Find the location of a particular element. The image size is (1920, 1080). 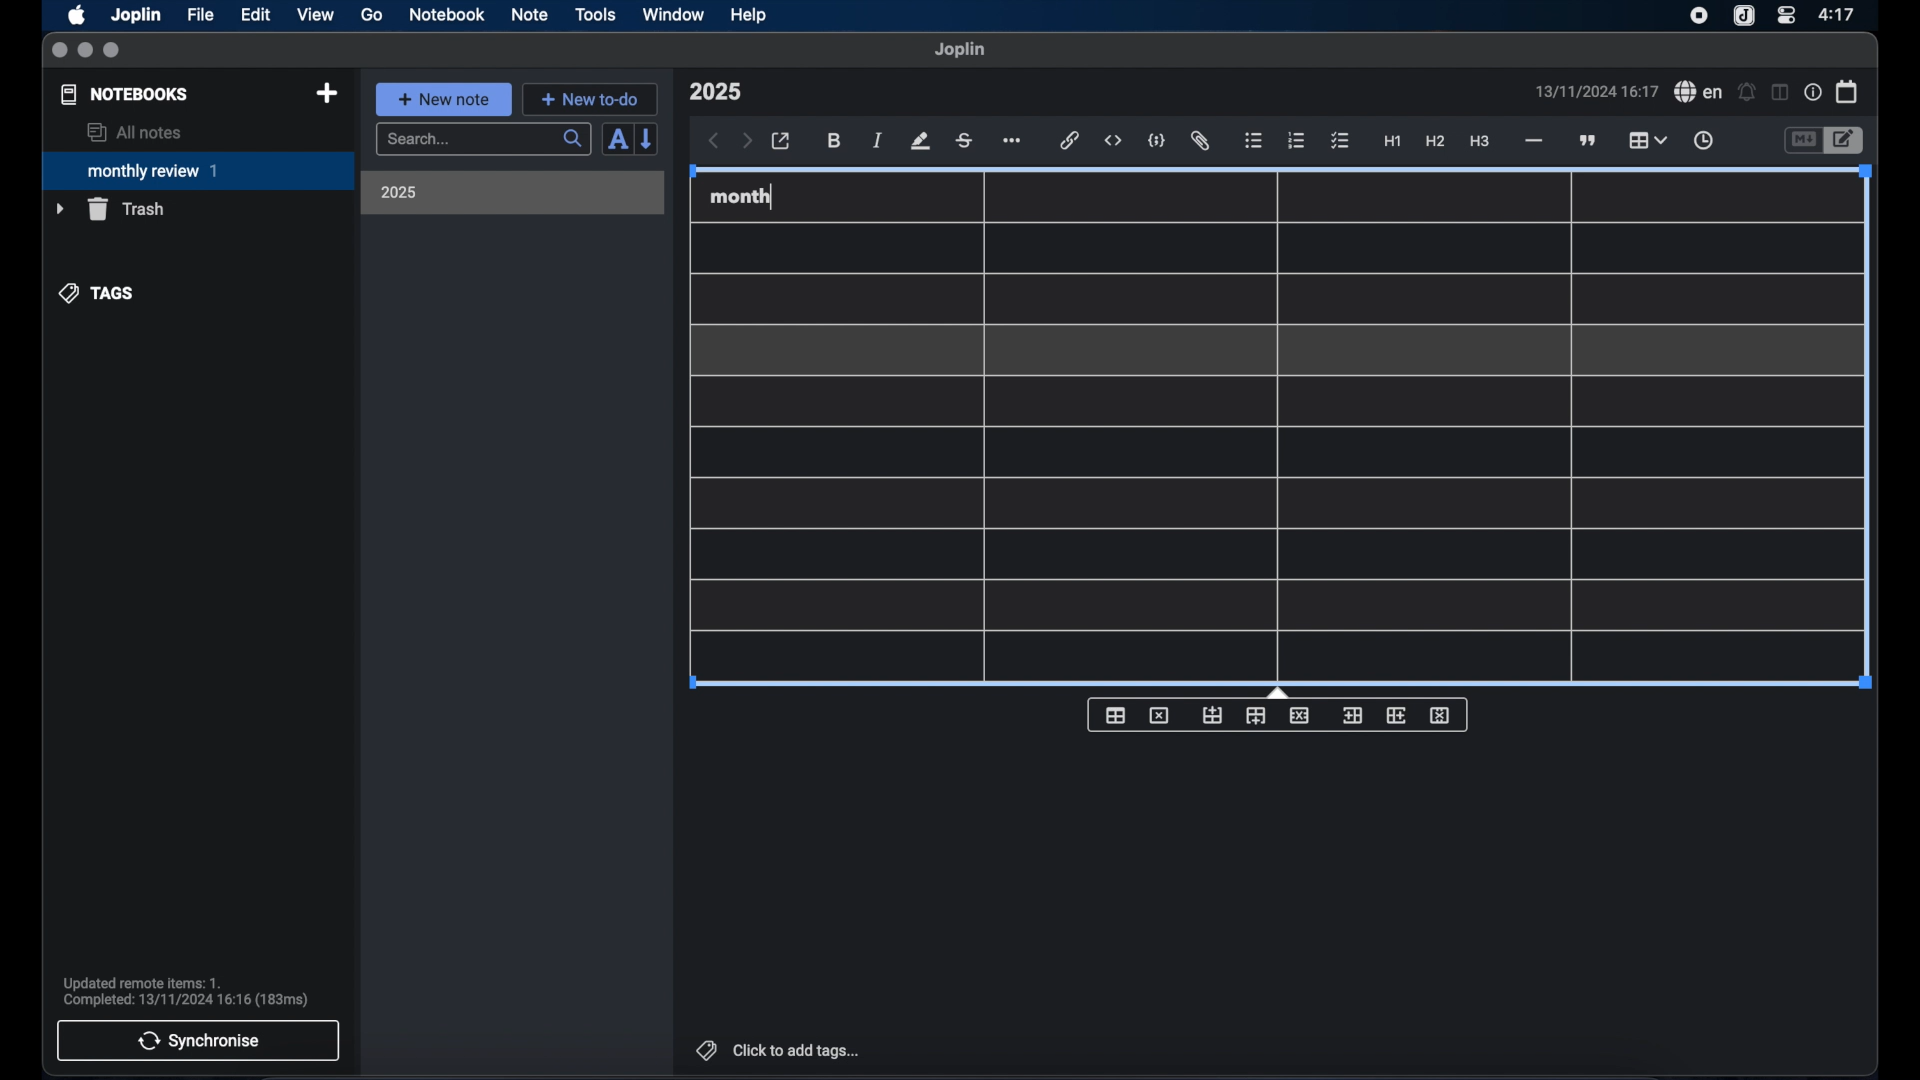

spel check is located at coordinates (1699, 92).